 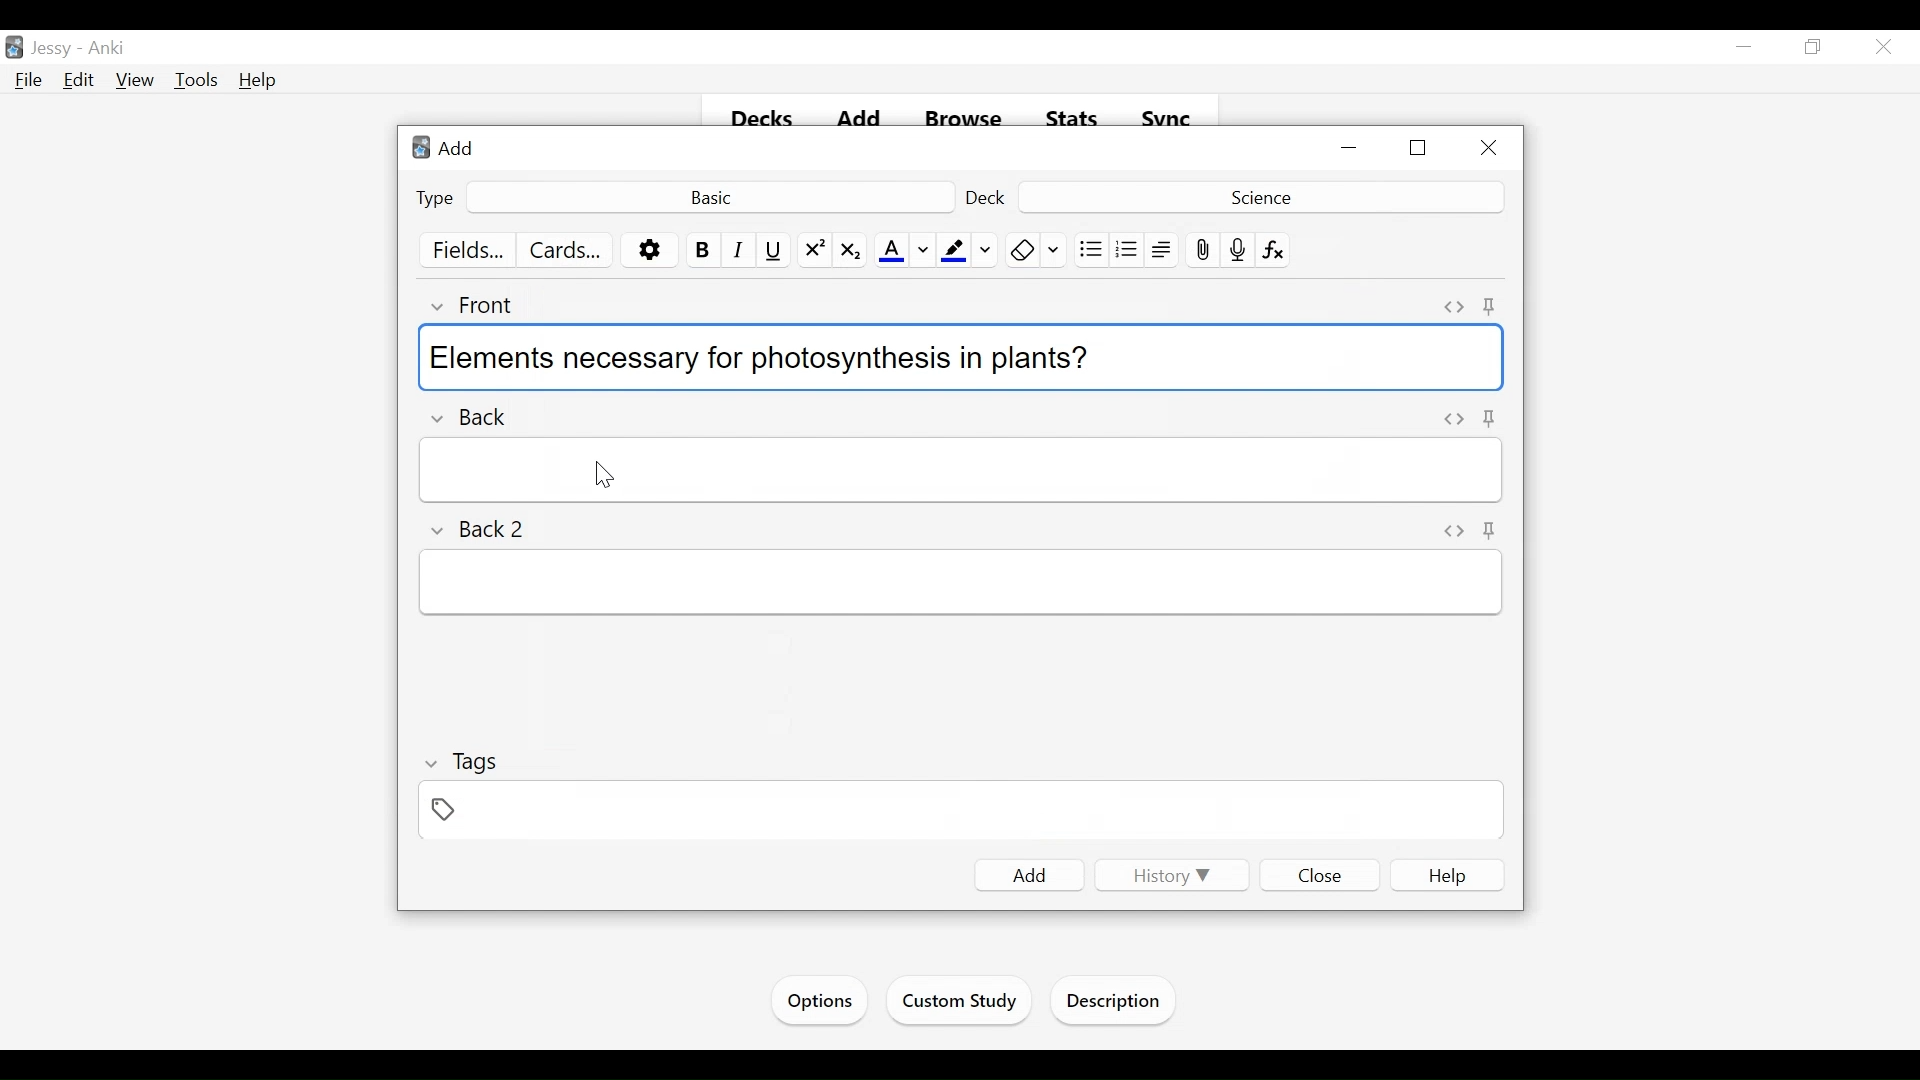 What do you see at coordinates (1274, 250) in the screenshot?
I see `Equation` at bounding box center [1274, 250].